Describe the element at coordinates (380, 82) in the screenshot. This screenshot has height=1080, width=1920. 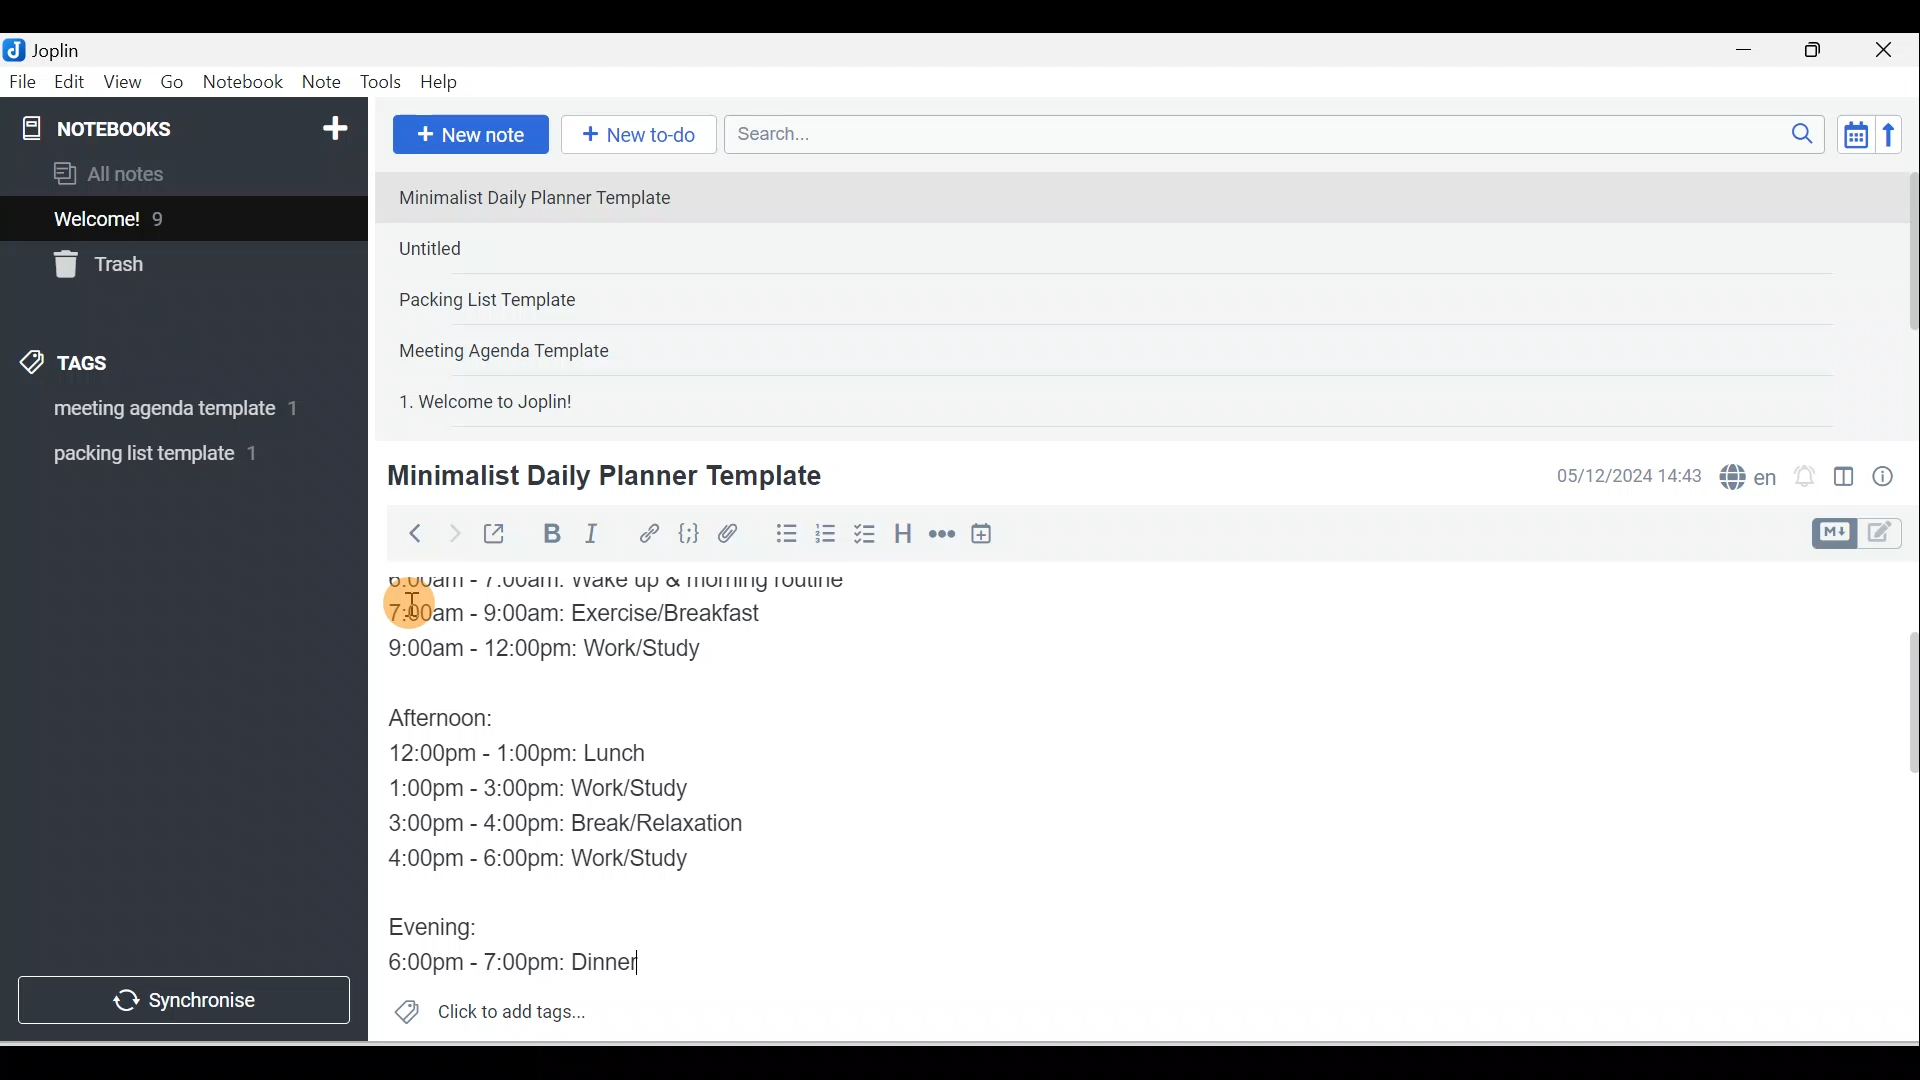
I see `Tools` at that location.